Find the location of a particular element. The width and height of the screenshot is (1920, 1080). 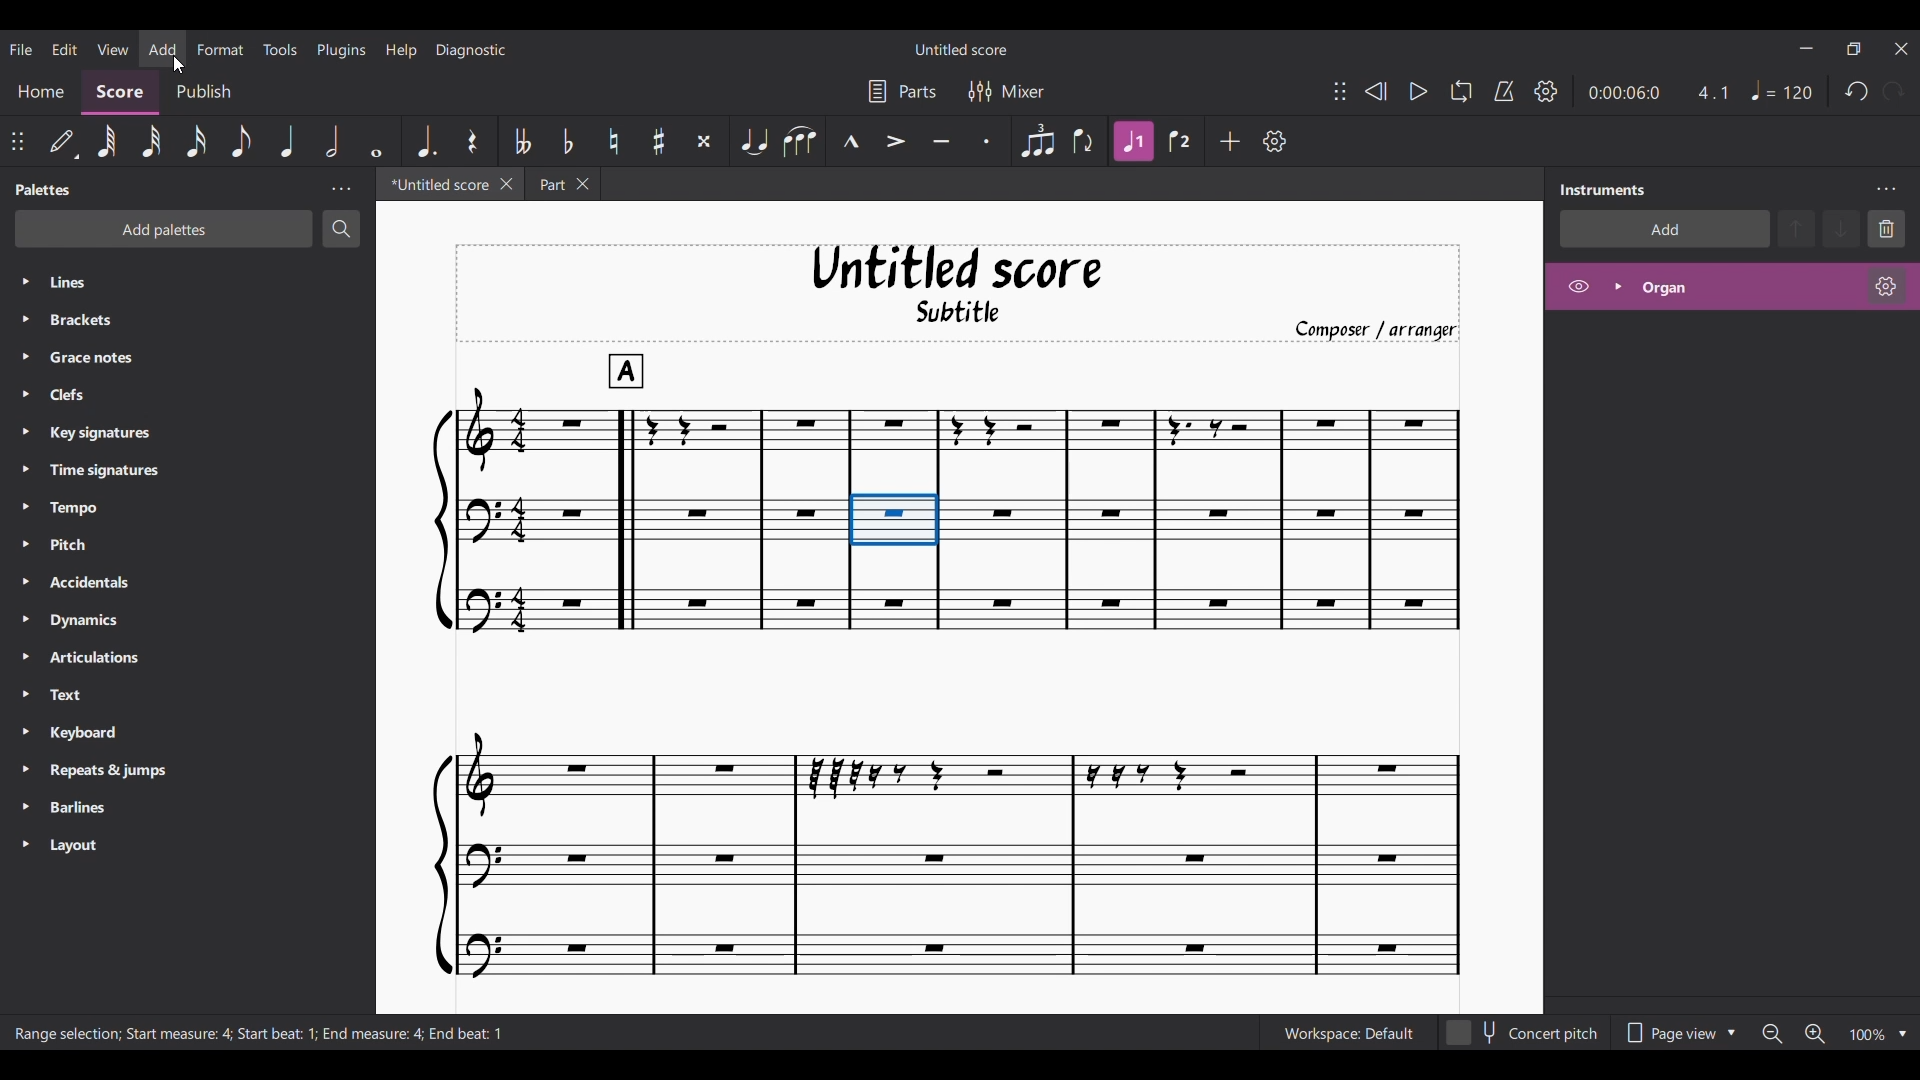

Home section is located at coordinates (40, 91).